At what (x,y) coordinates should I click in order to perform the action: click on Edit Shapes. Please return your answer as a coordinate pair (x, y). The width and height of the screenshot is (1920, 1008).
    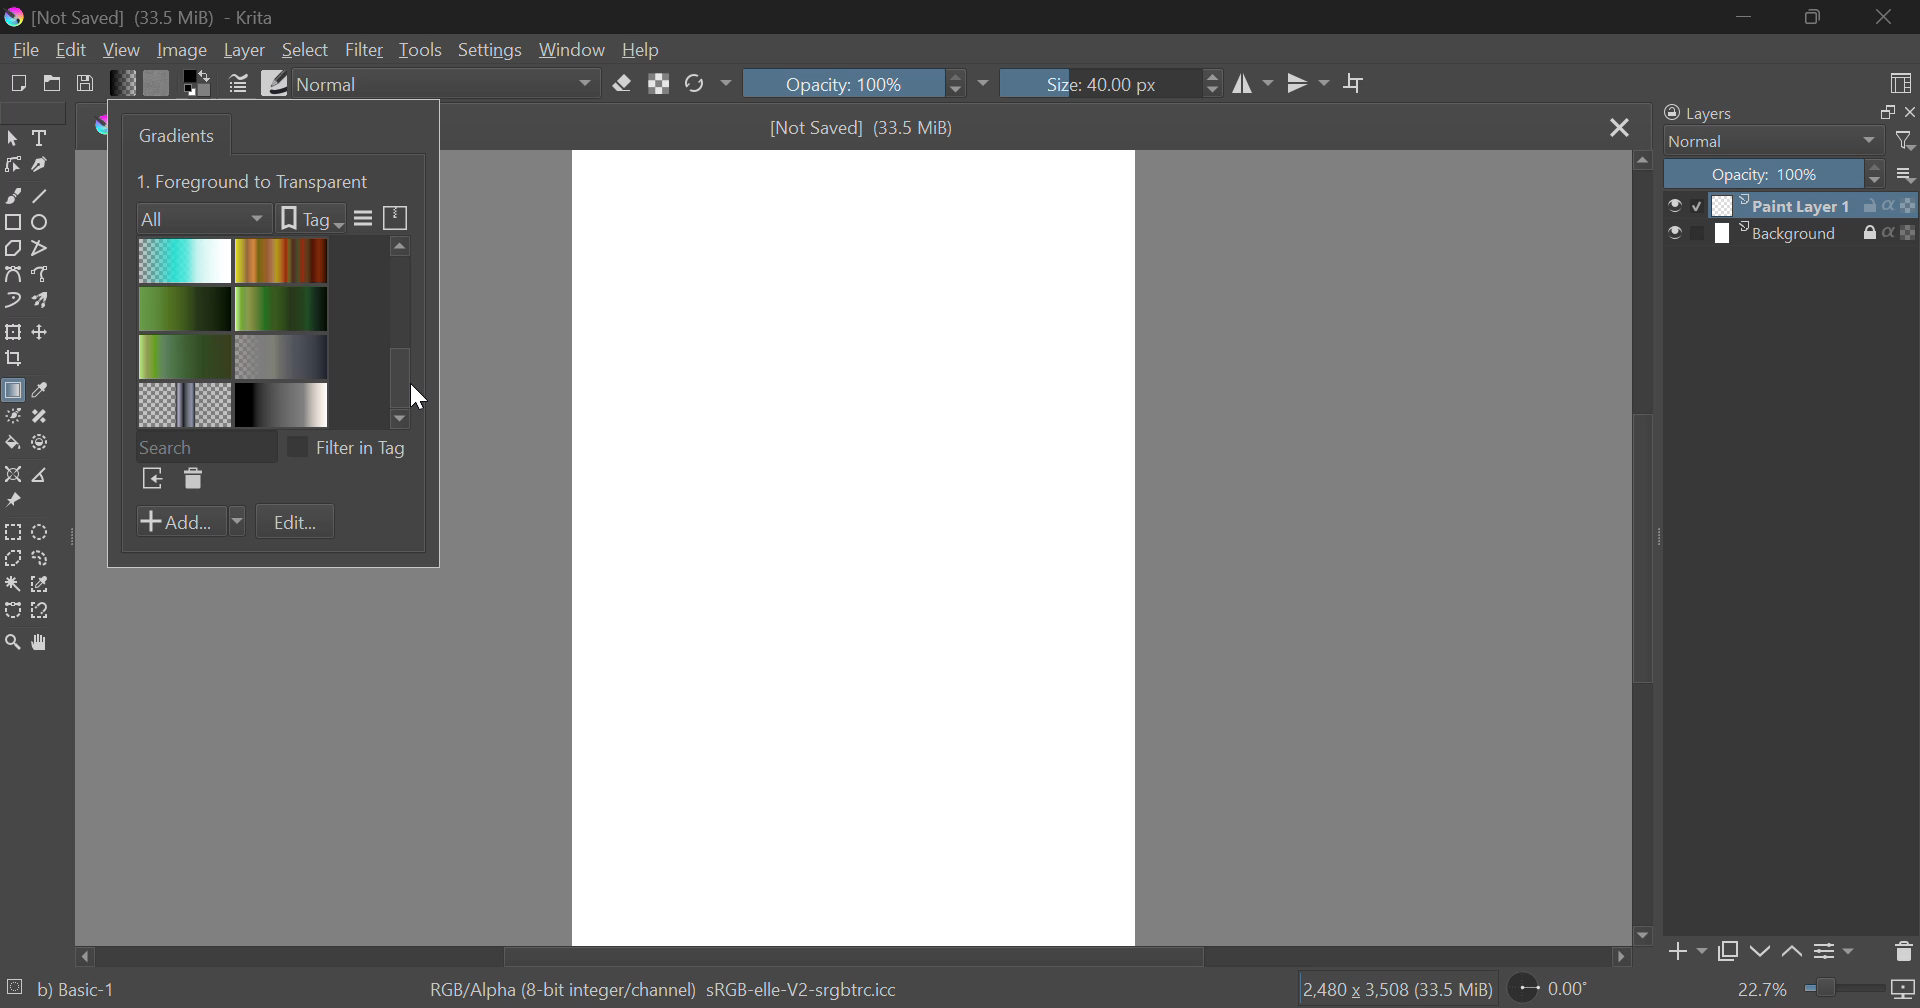
    Looking at the image, I should click on (12, 165).